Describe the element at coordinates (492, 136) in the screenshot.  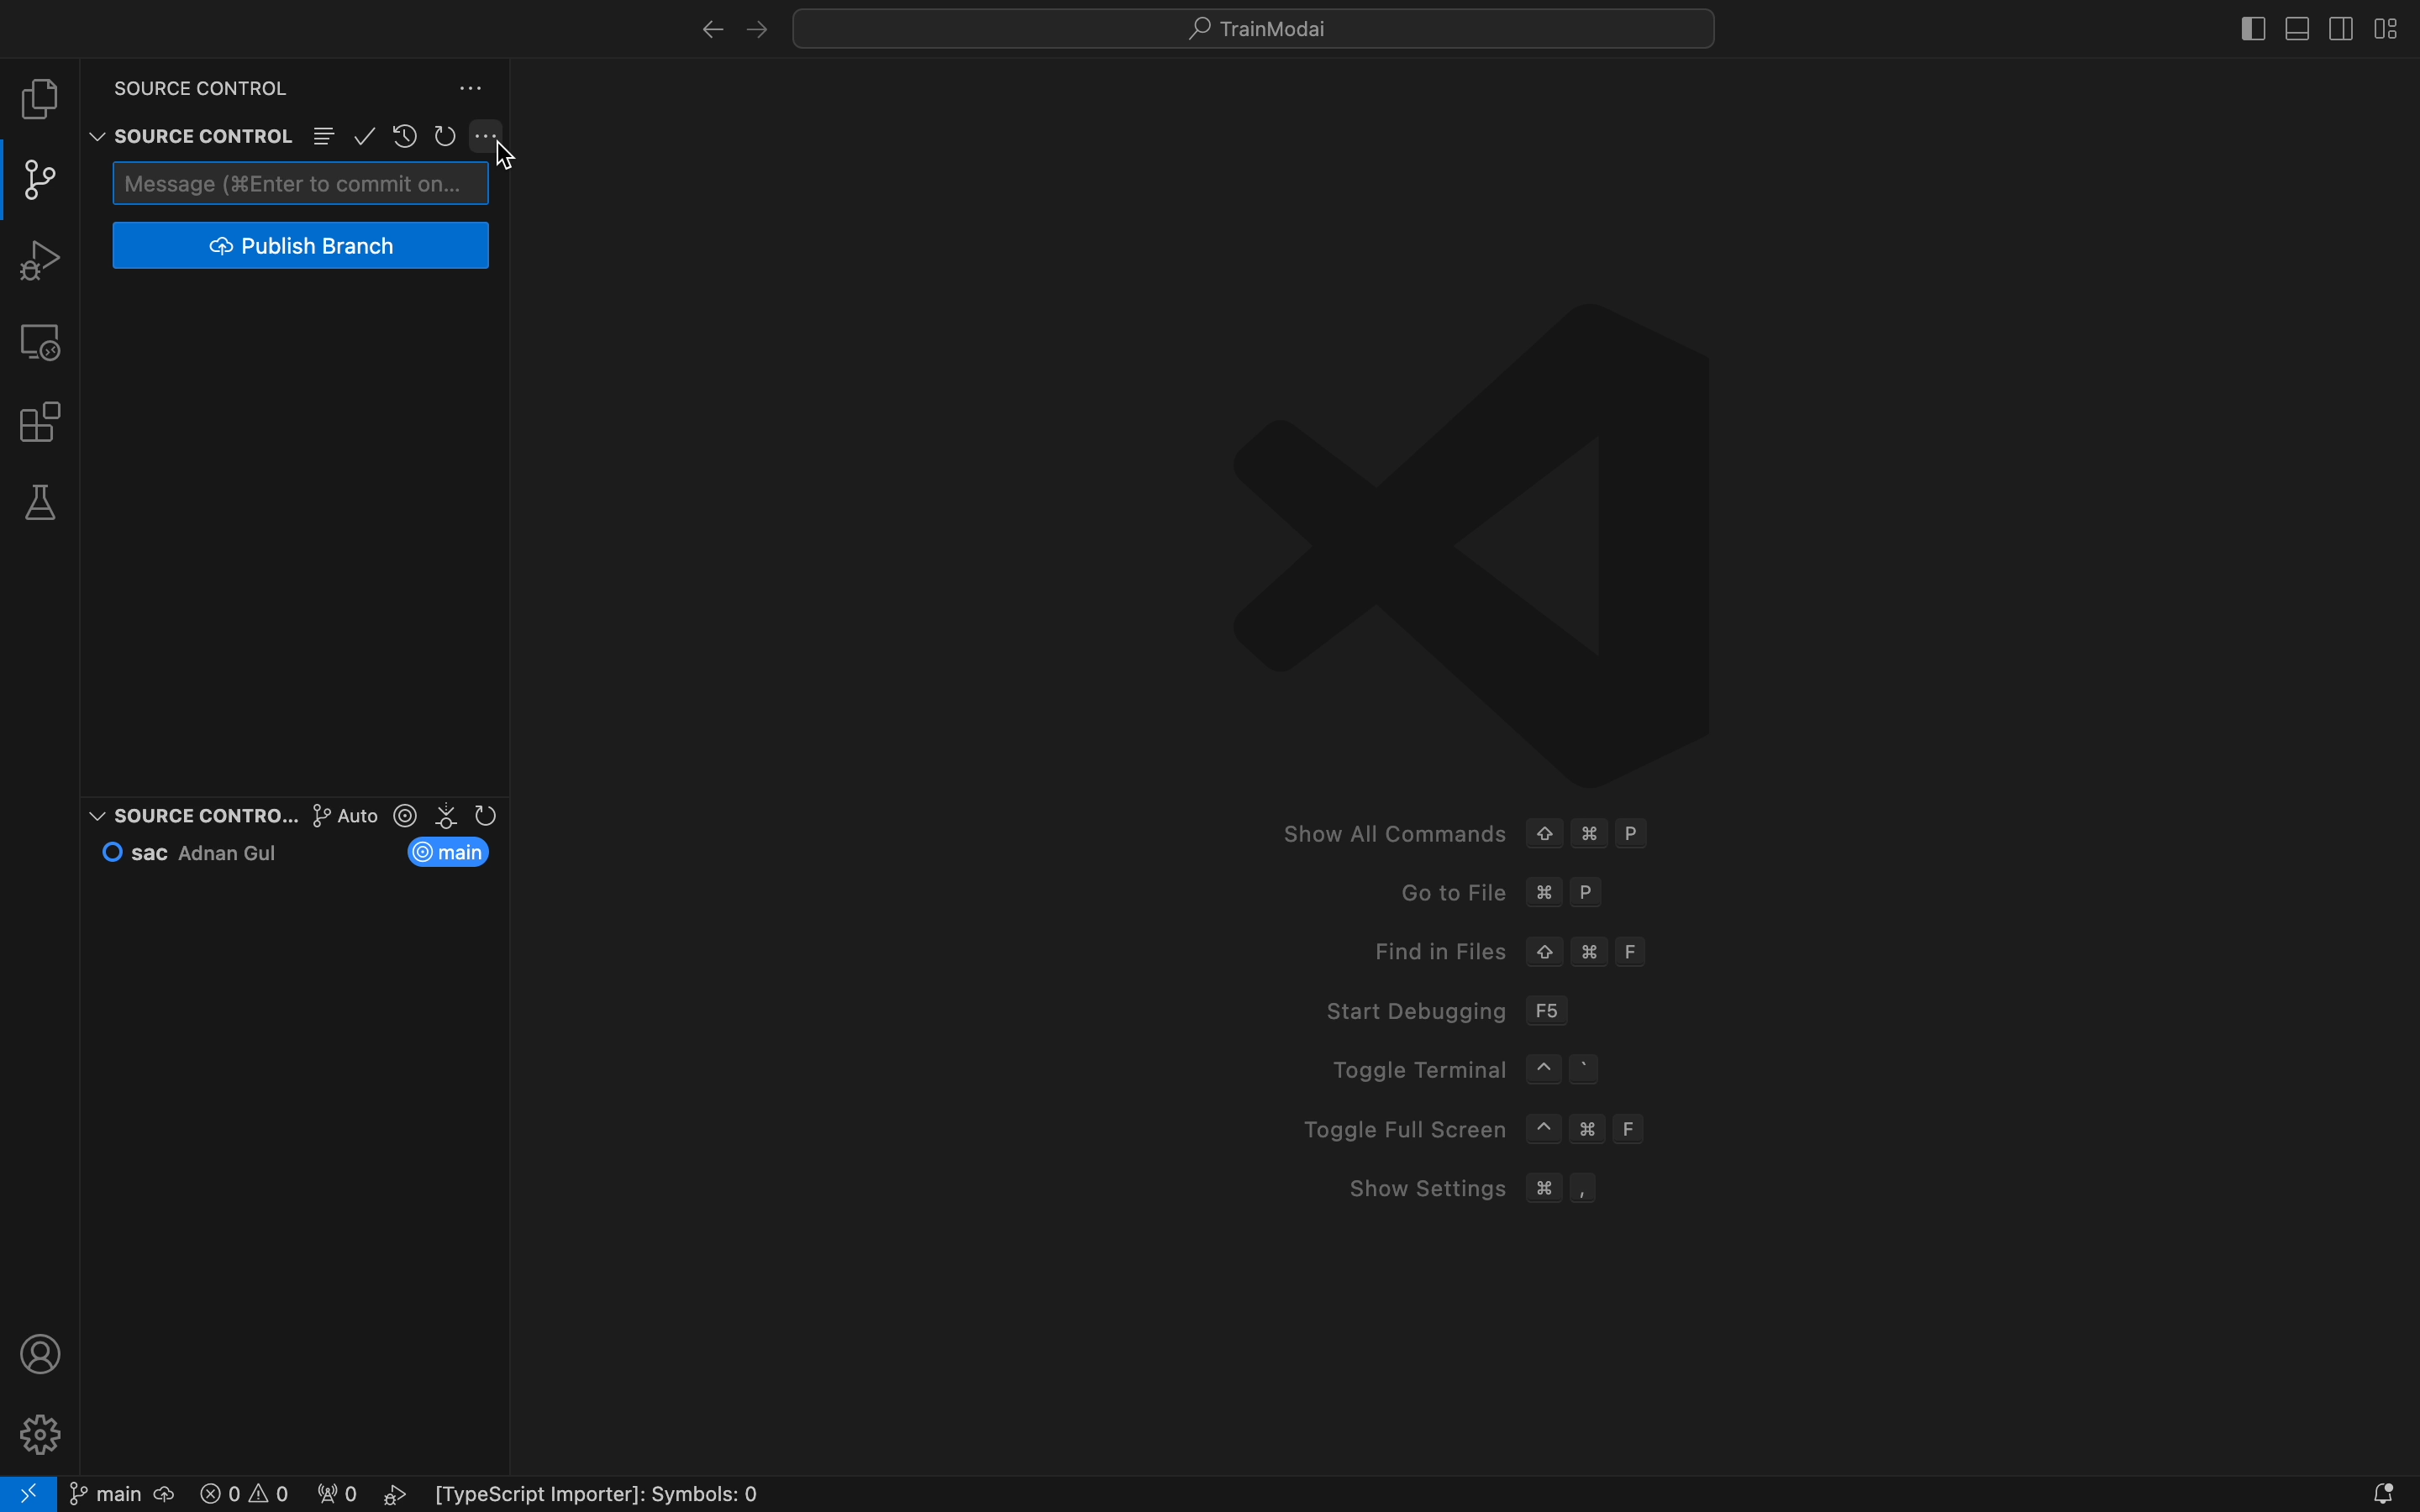
I see `` at that location.